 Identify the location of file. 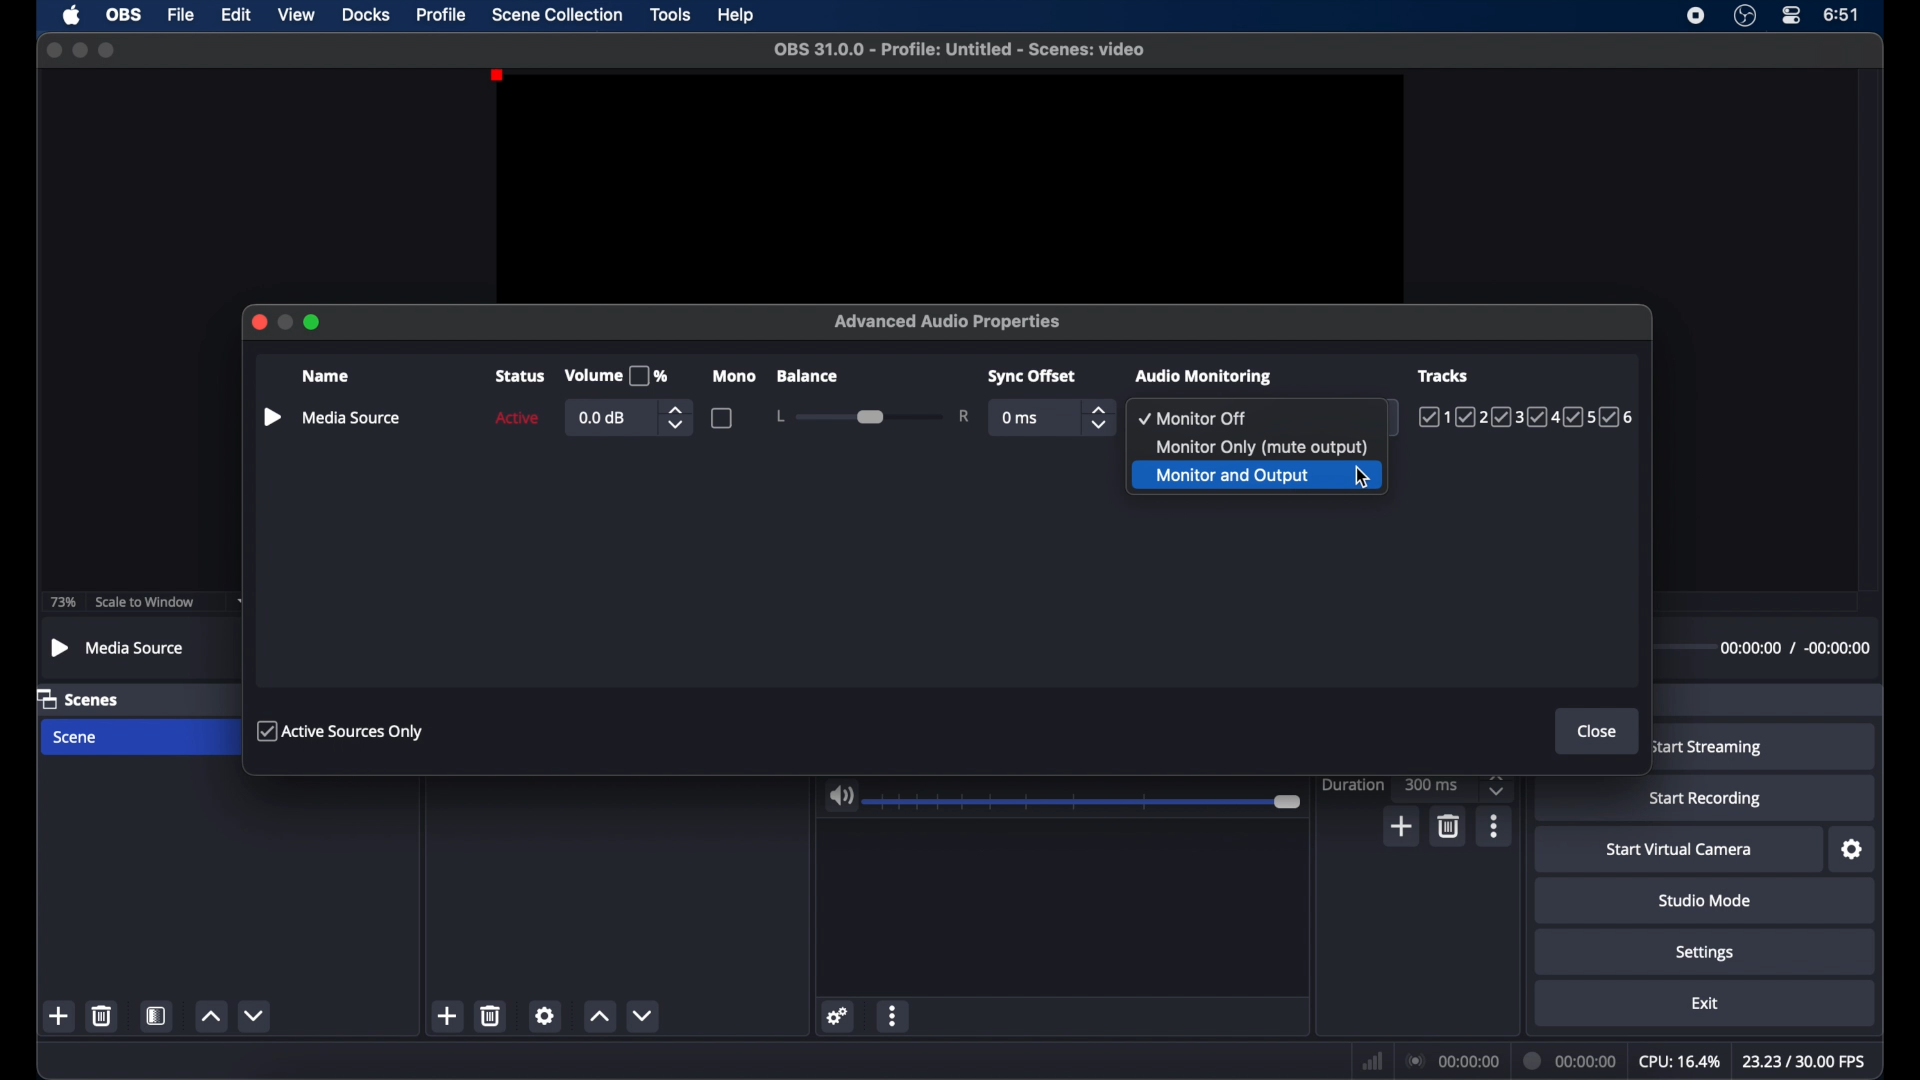
(181, 15).